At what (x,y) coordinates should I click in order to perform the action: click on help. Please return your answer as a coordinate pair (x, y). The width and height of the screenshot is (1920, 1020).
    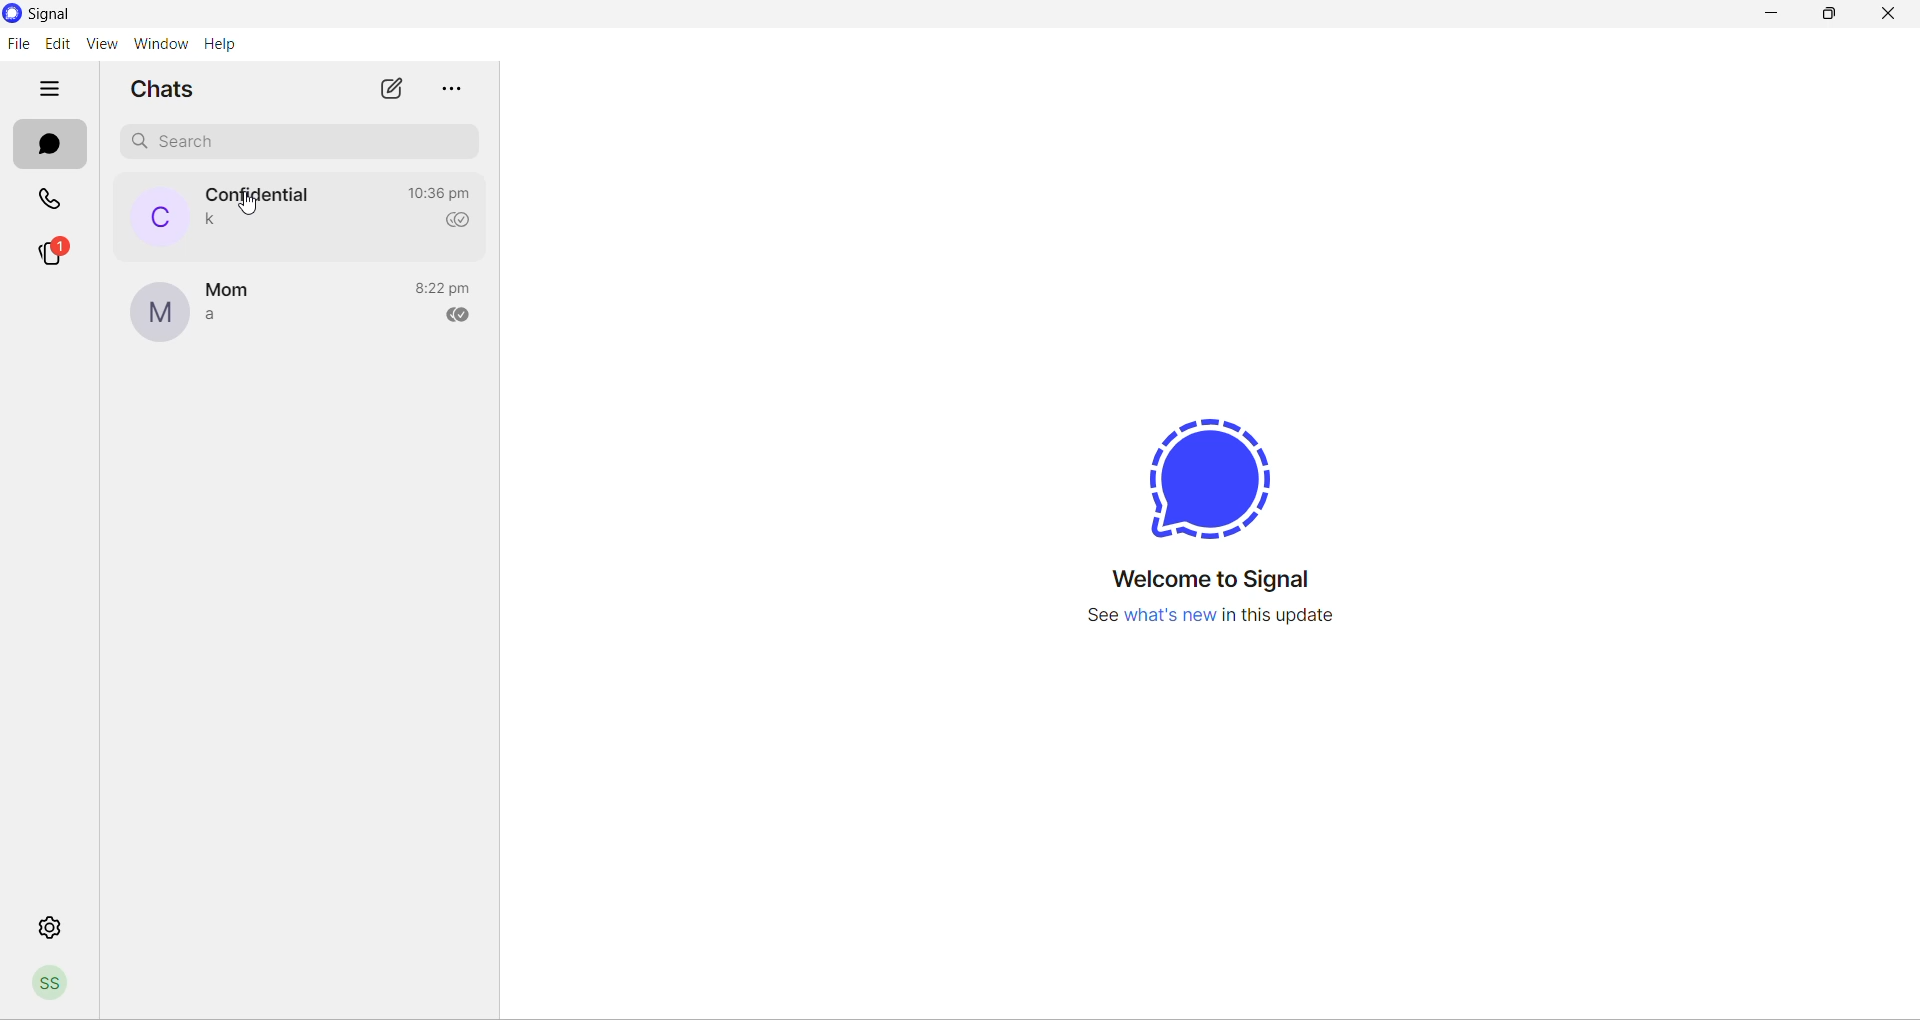
    Looking at the image, I should click on (223, 48).